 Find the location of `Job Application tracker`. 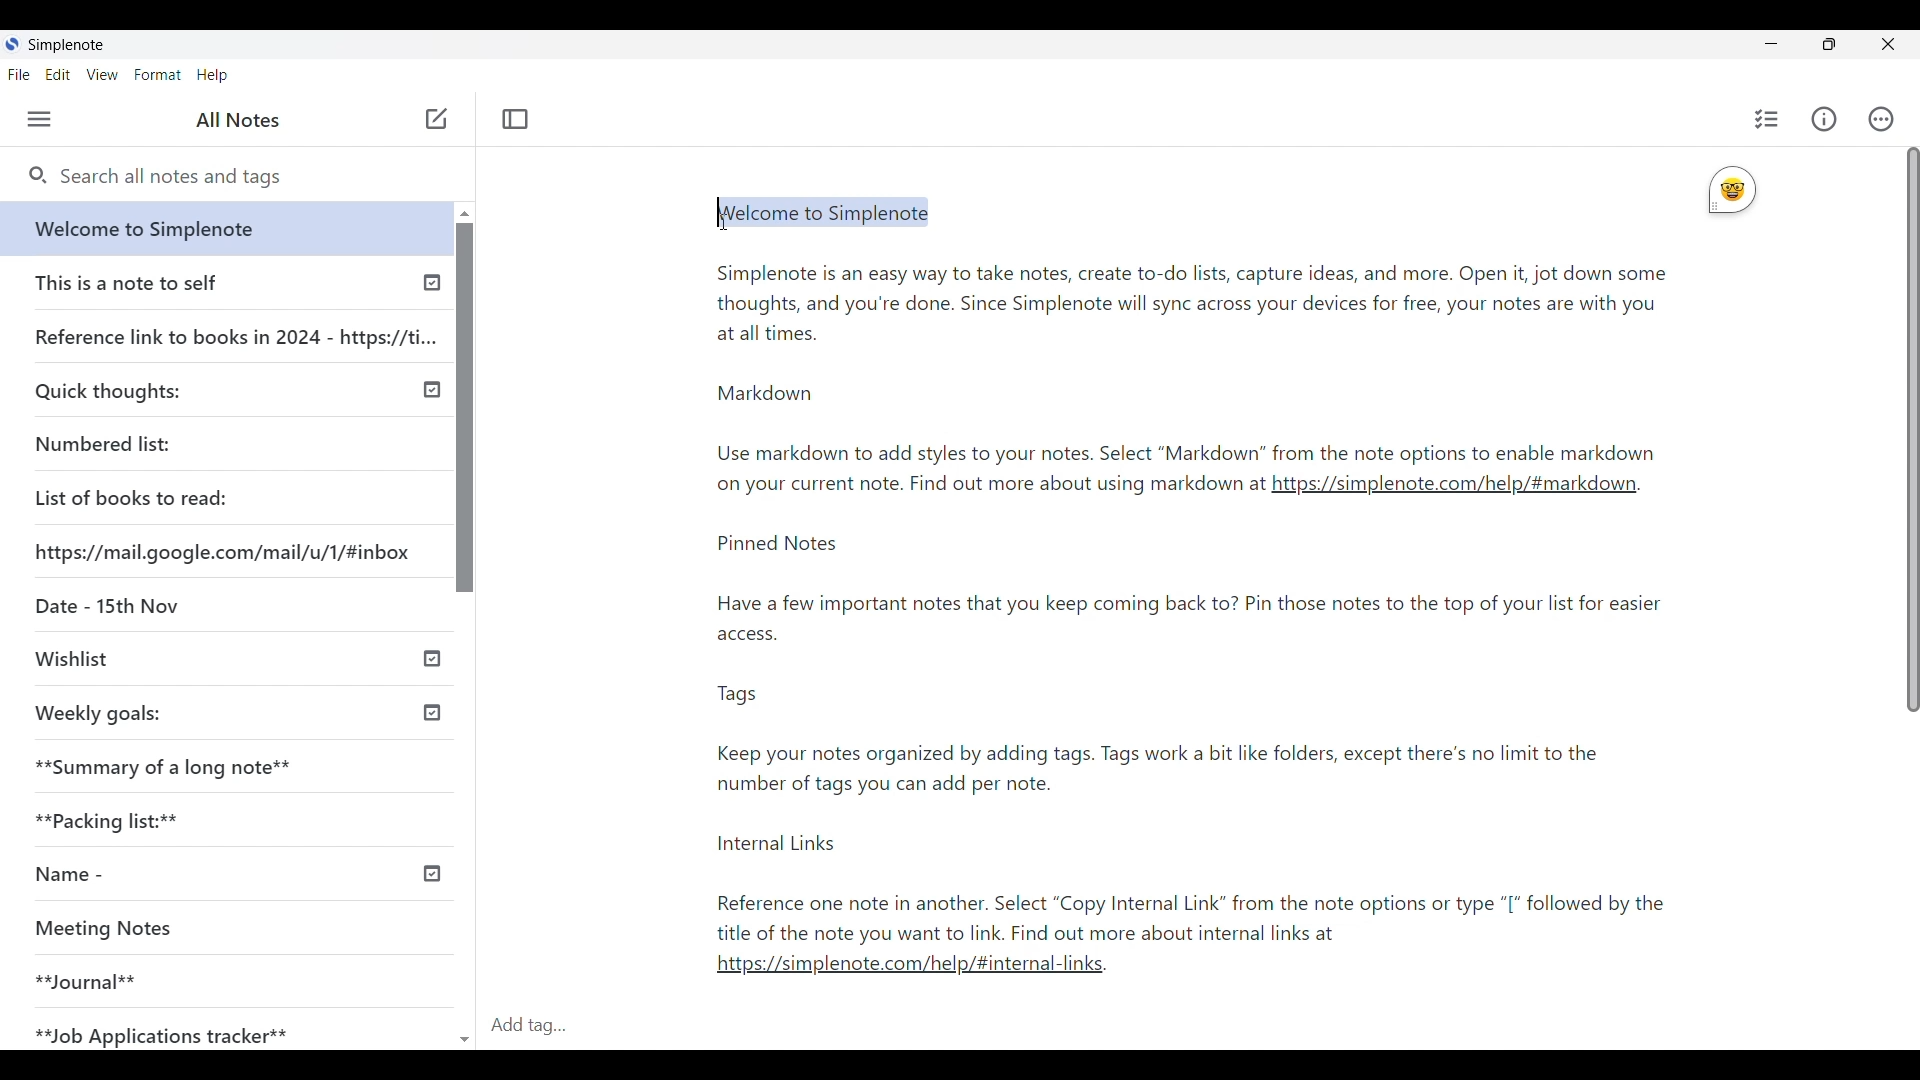

Job Application tracker is located at coordinates (157, 1030).